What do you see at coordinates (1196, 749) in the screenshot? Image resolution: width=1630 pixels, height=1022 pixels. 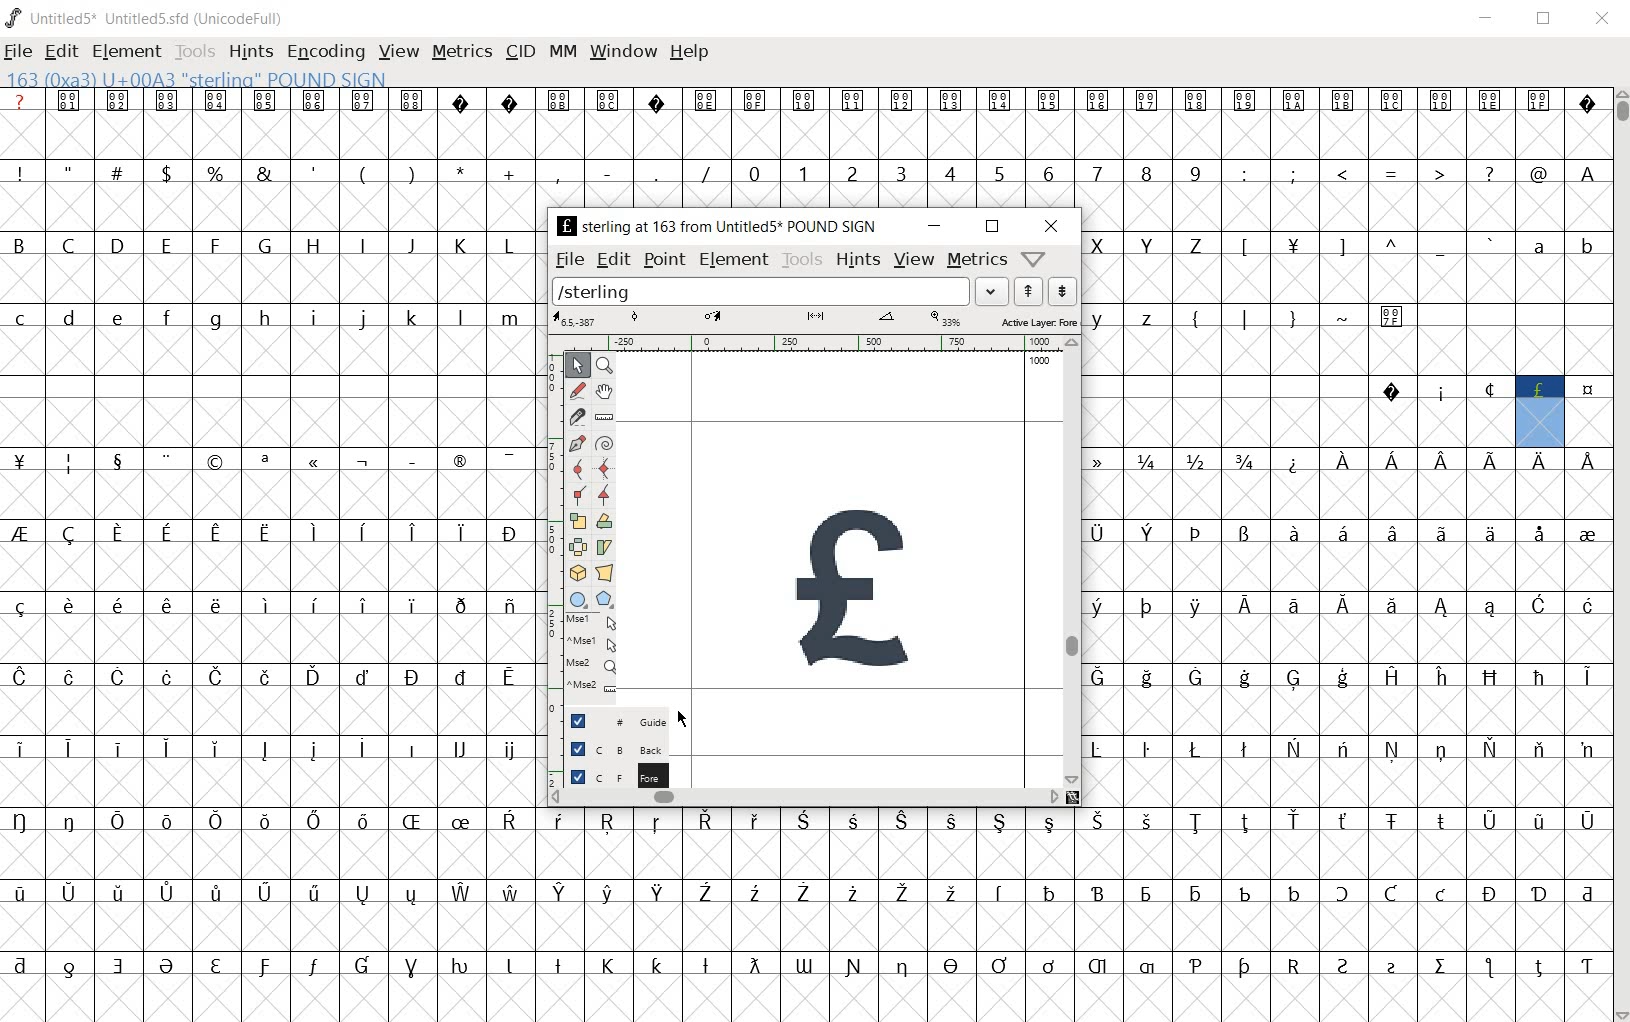 I see `Symbol` at bounding box center [1196, 749].